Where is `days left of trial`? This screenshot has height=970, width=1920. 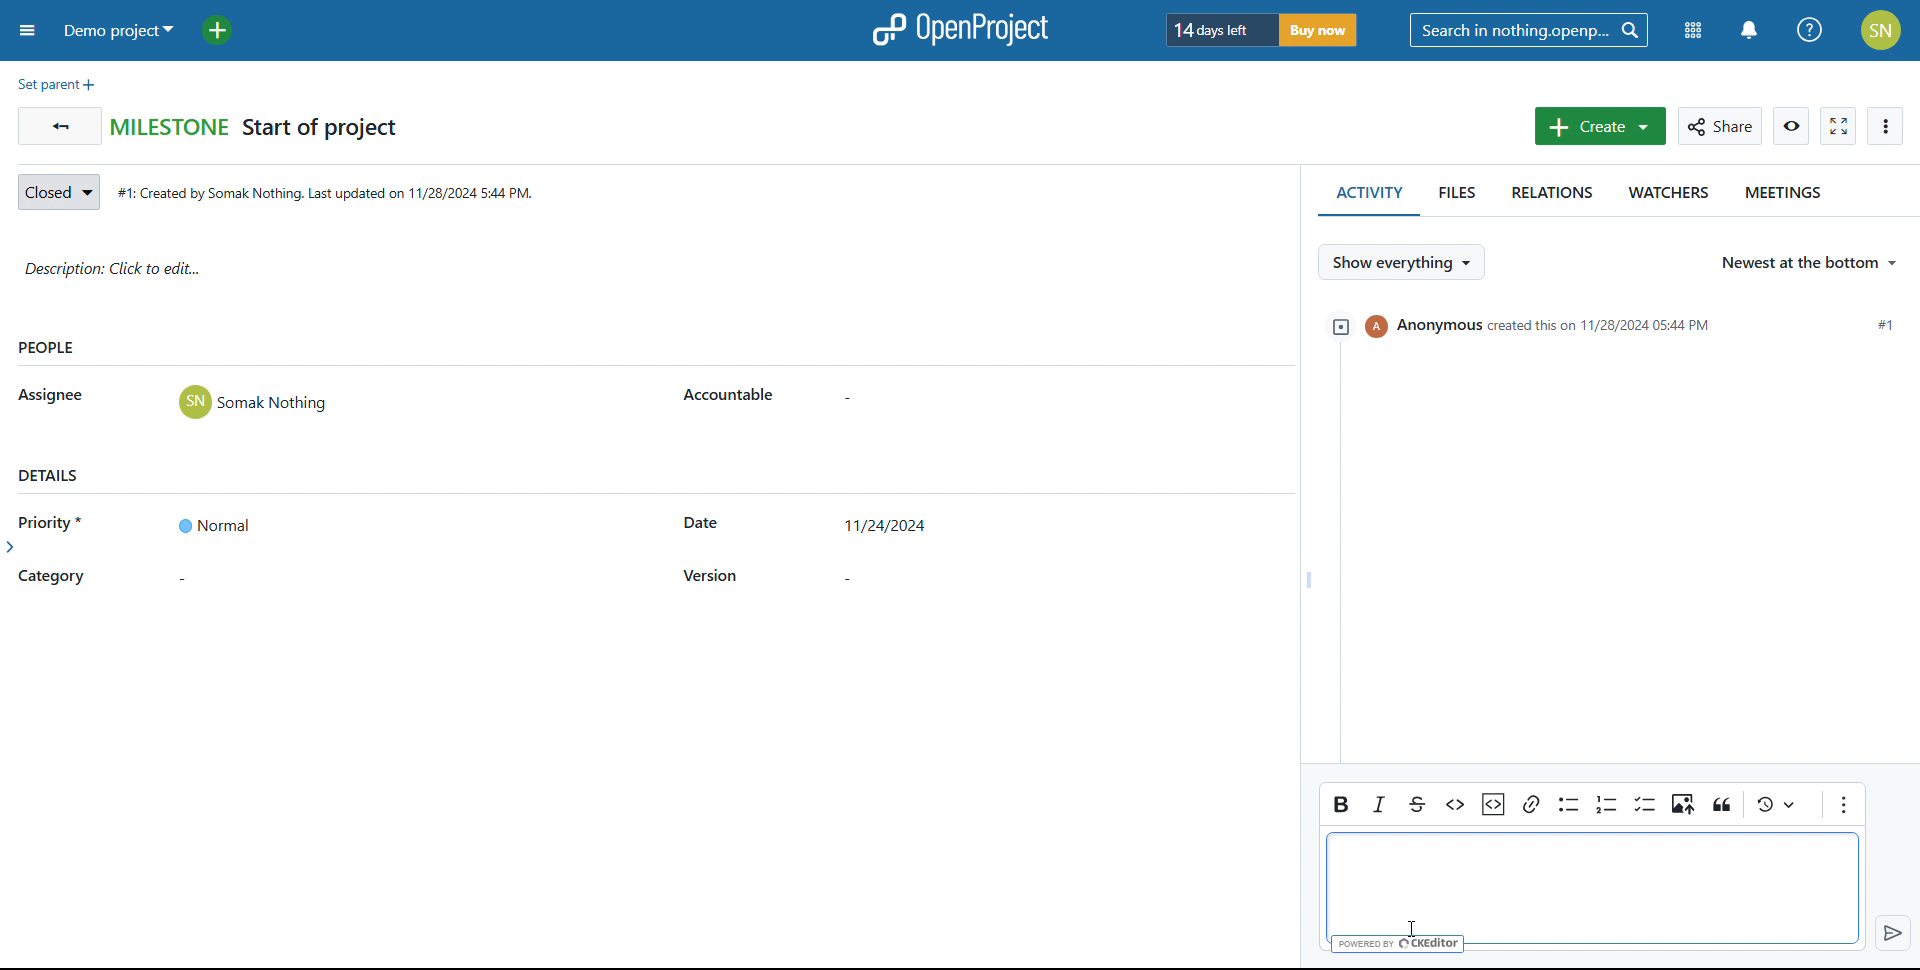 days left of trial is located at coordinates (1215, 29).